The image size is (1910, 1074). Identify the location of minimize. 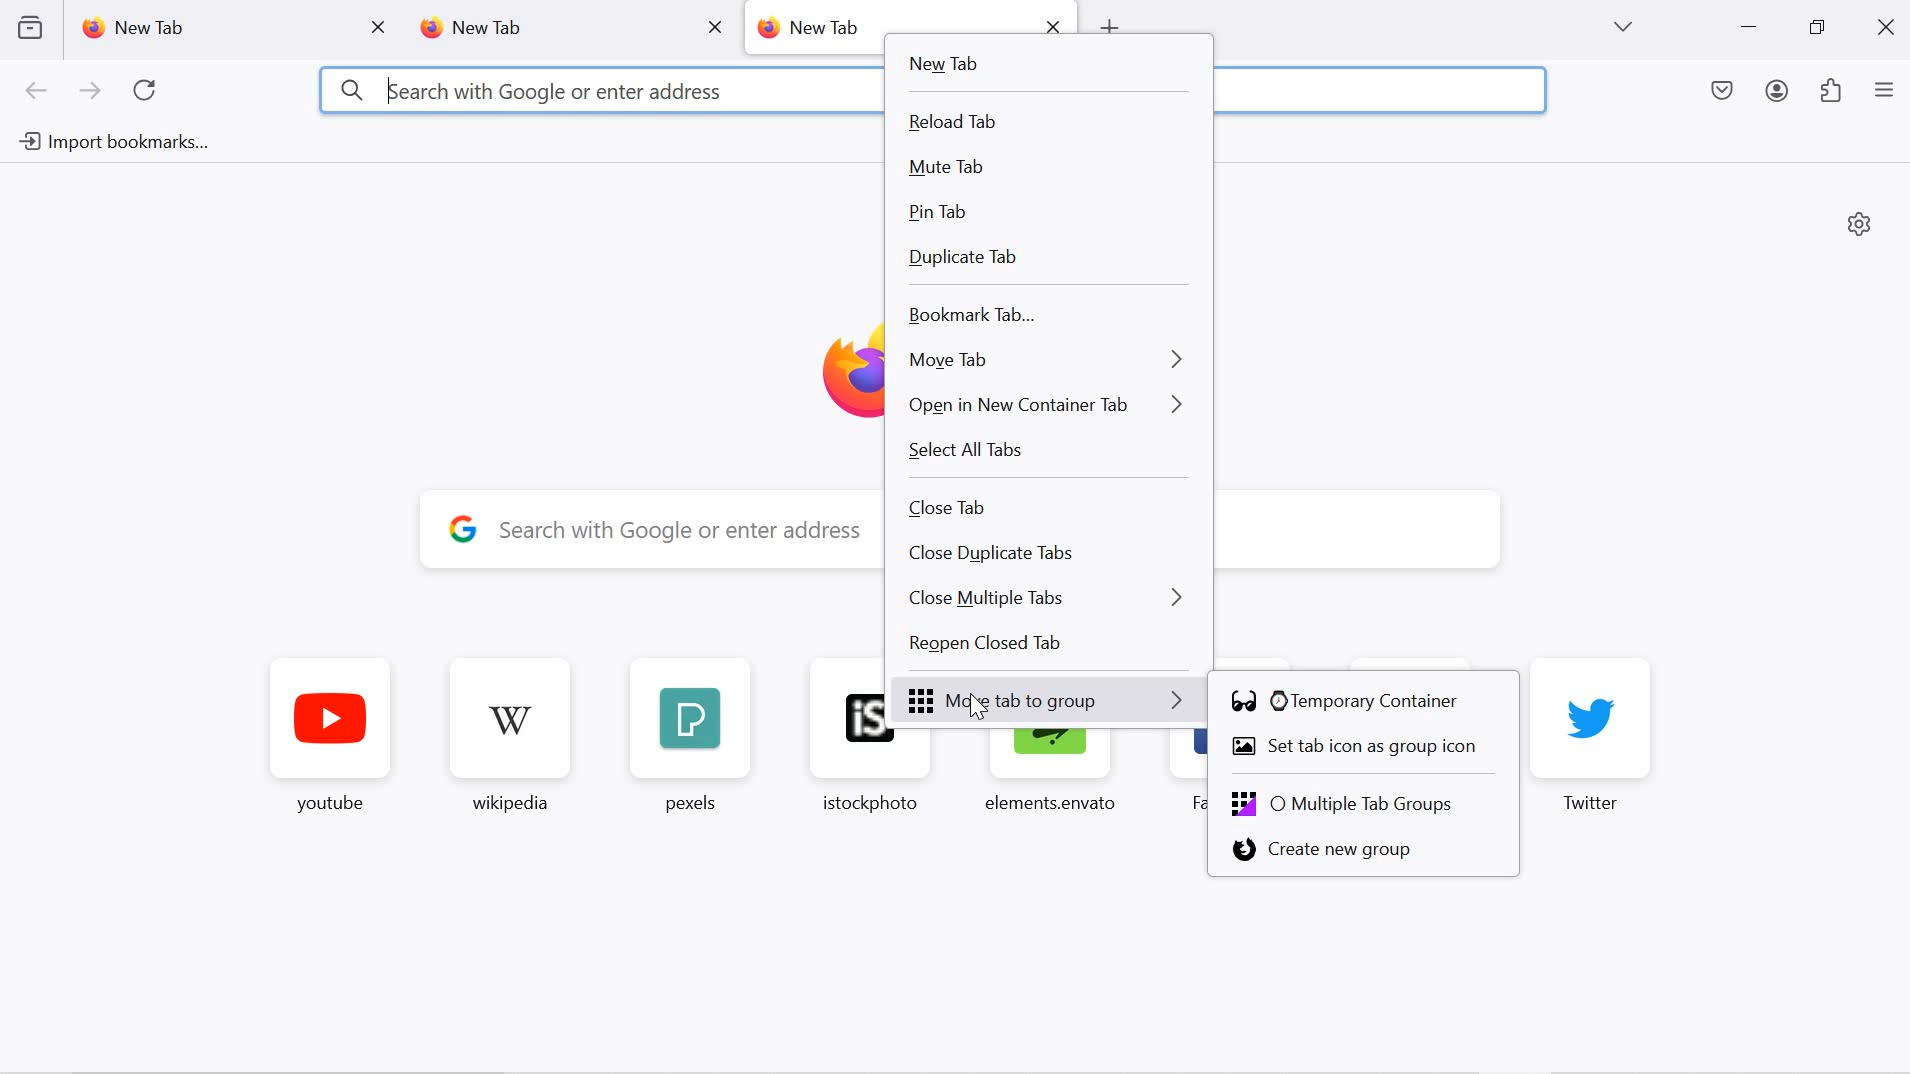
(1749, 29).